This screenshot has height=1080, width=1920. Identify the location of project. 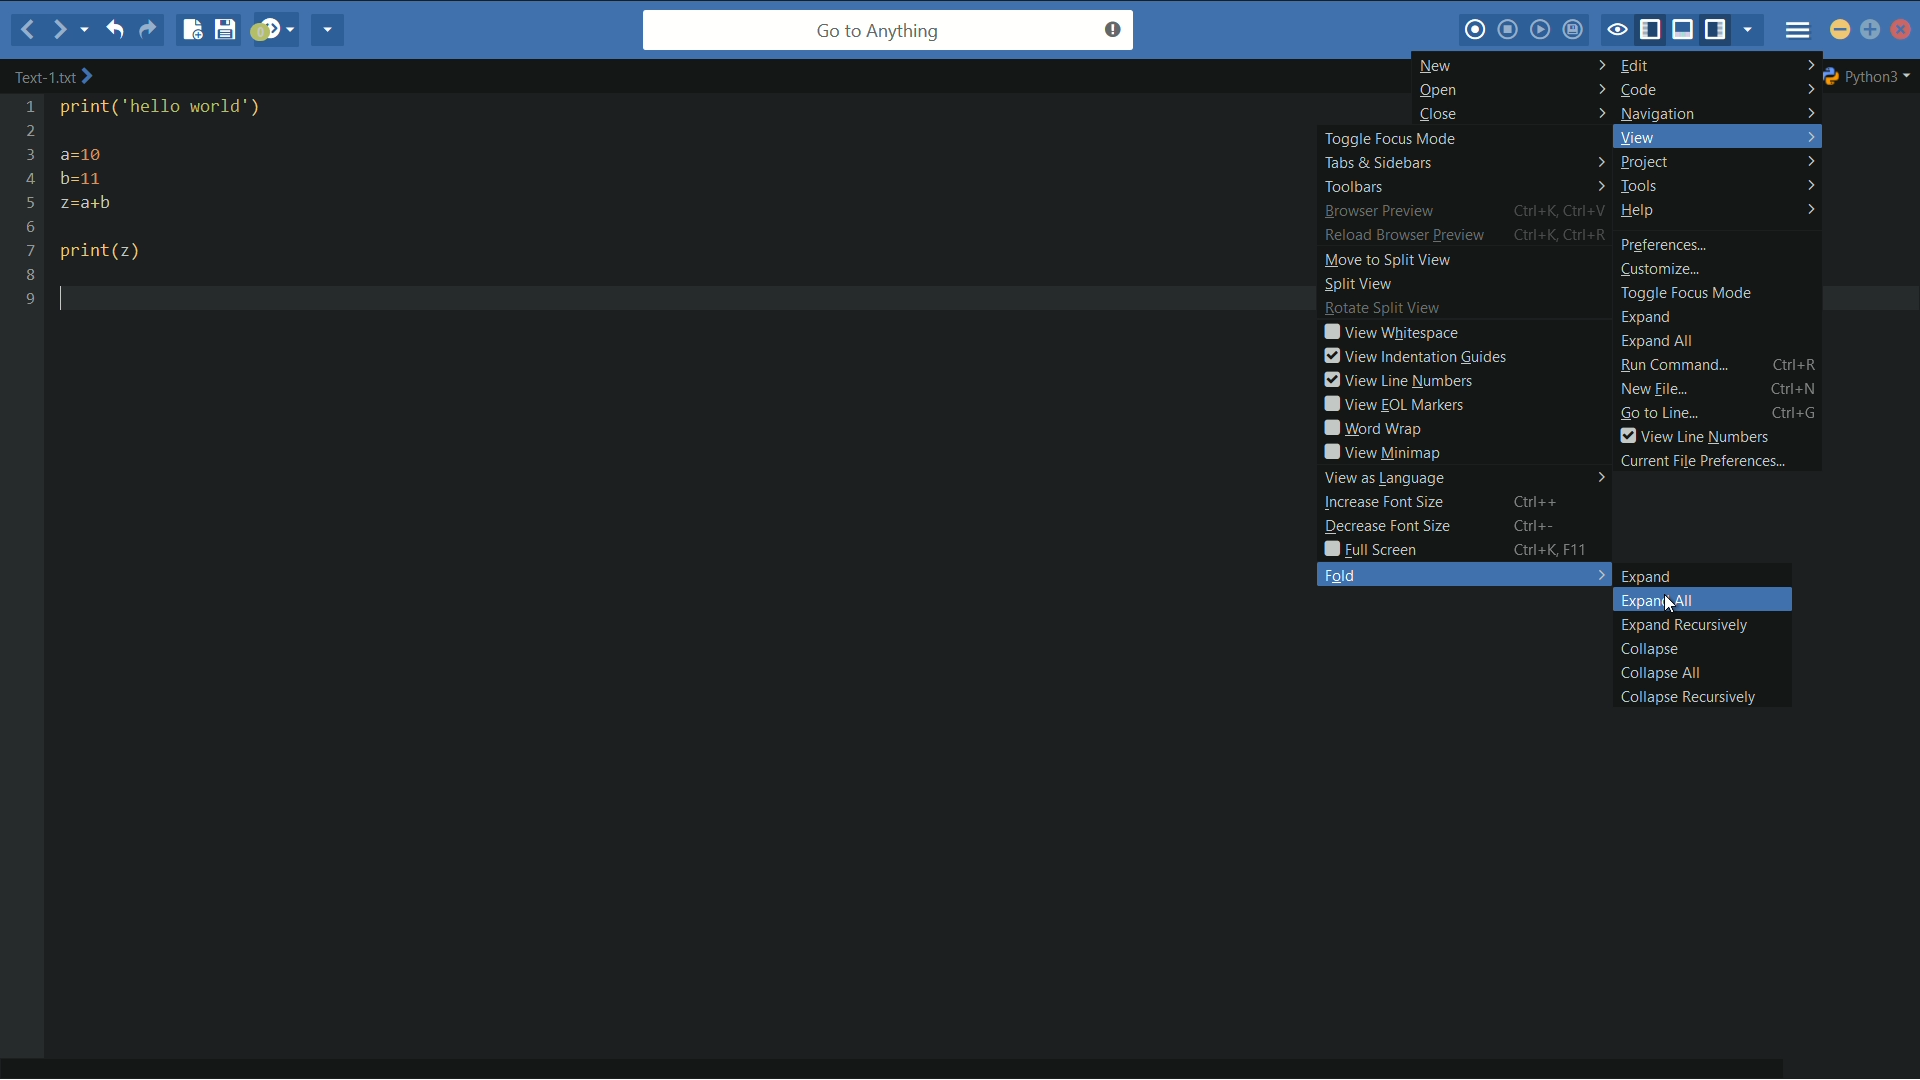
(1719, 164).